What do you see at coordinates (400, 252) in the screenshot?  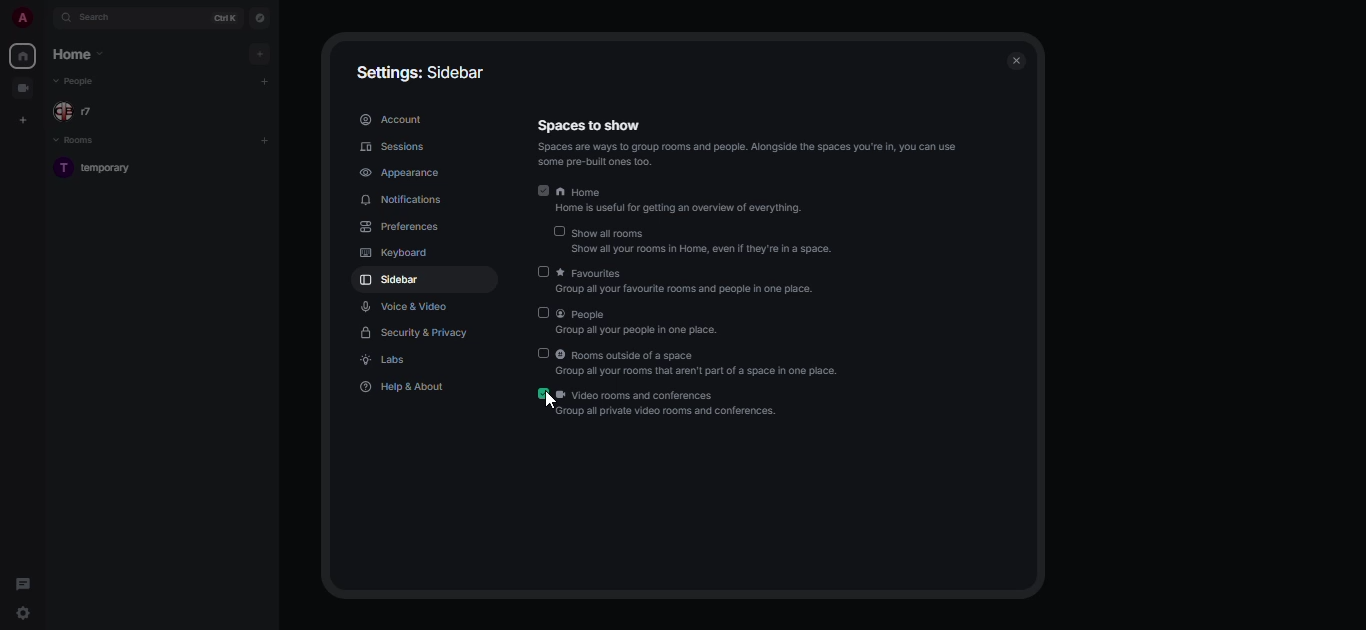 I see `keyboard` at bounding box center [400, 252].